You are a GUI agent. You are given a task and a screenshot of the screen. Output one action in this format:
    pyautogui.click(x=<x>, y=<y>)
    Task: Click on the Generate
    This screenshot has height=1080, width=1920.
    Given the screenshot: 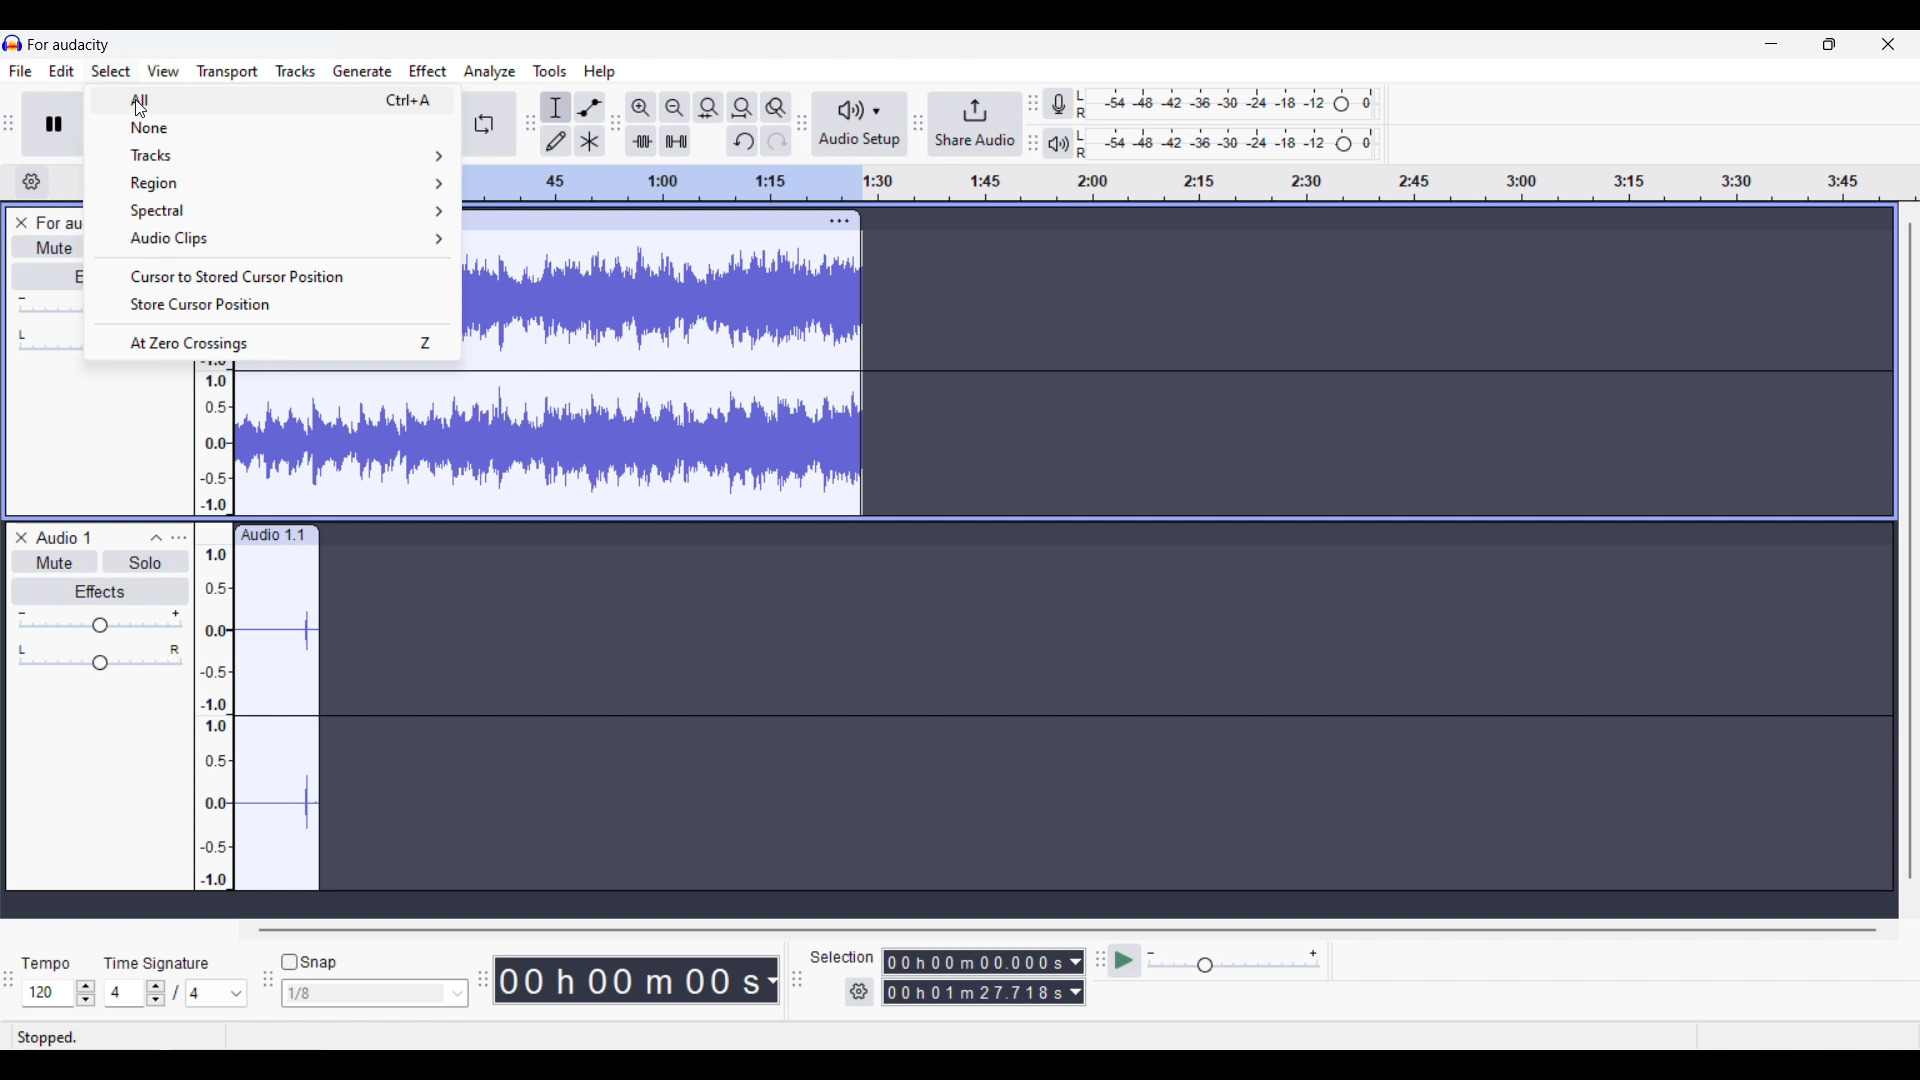 What is the action you would take?
    pyautogui.click(x=362, y=70)
    